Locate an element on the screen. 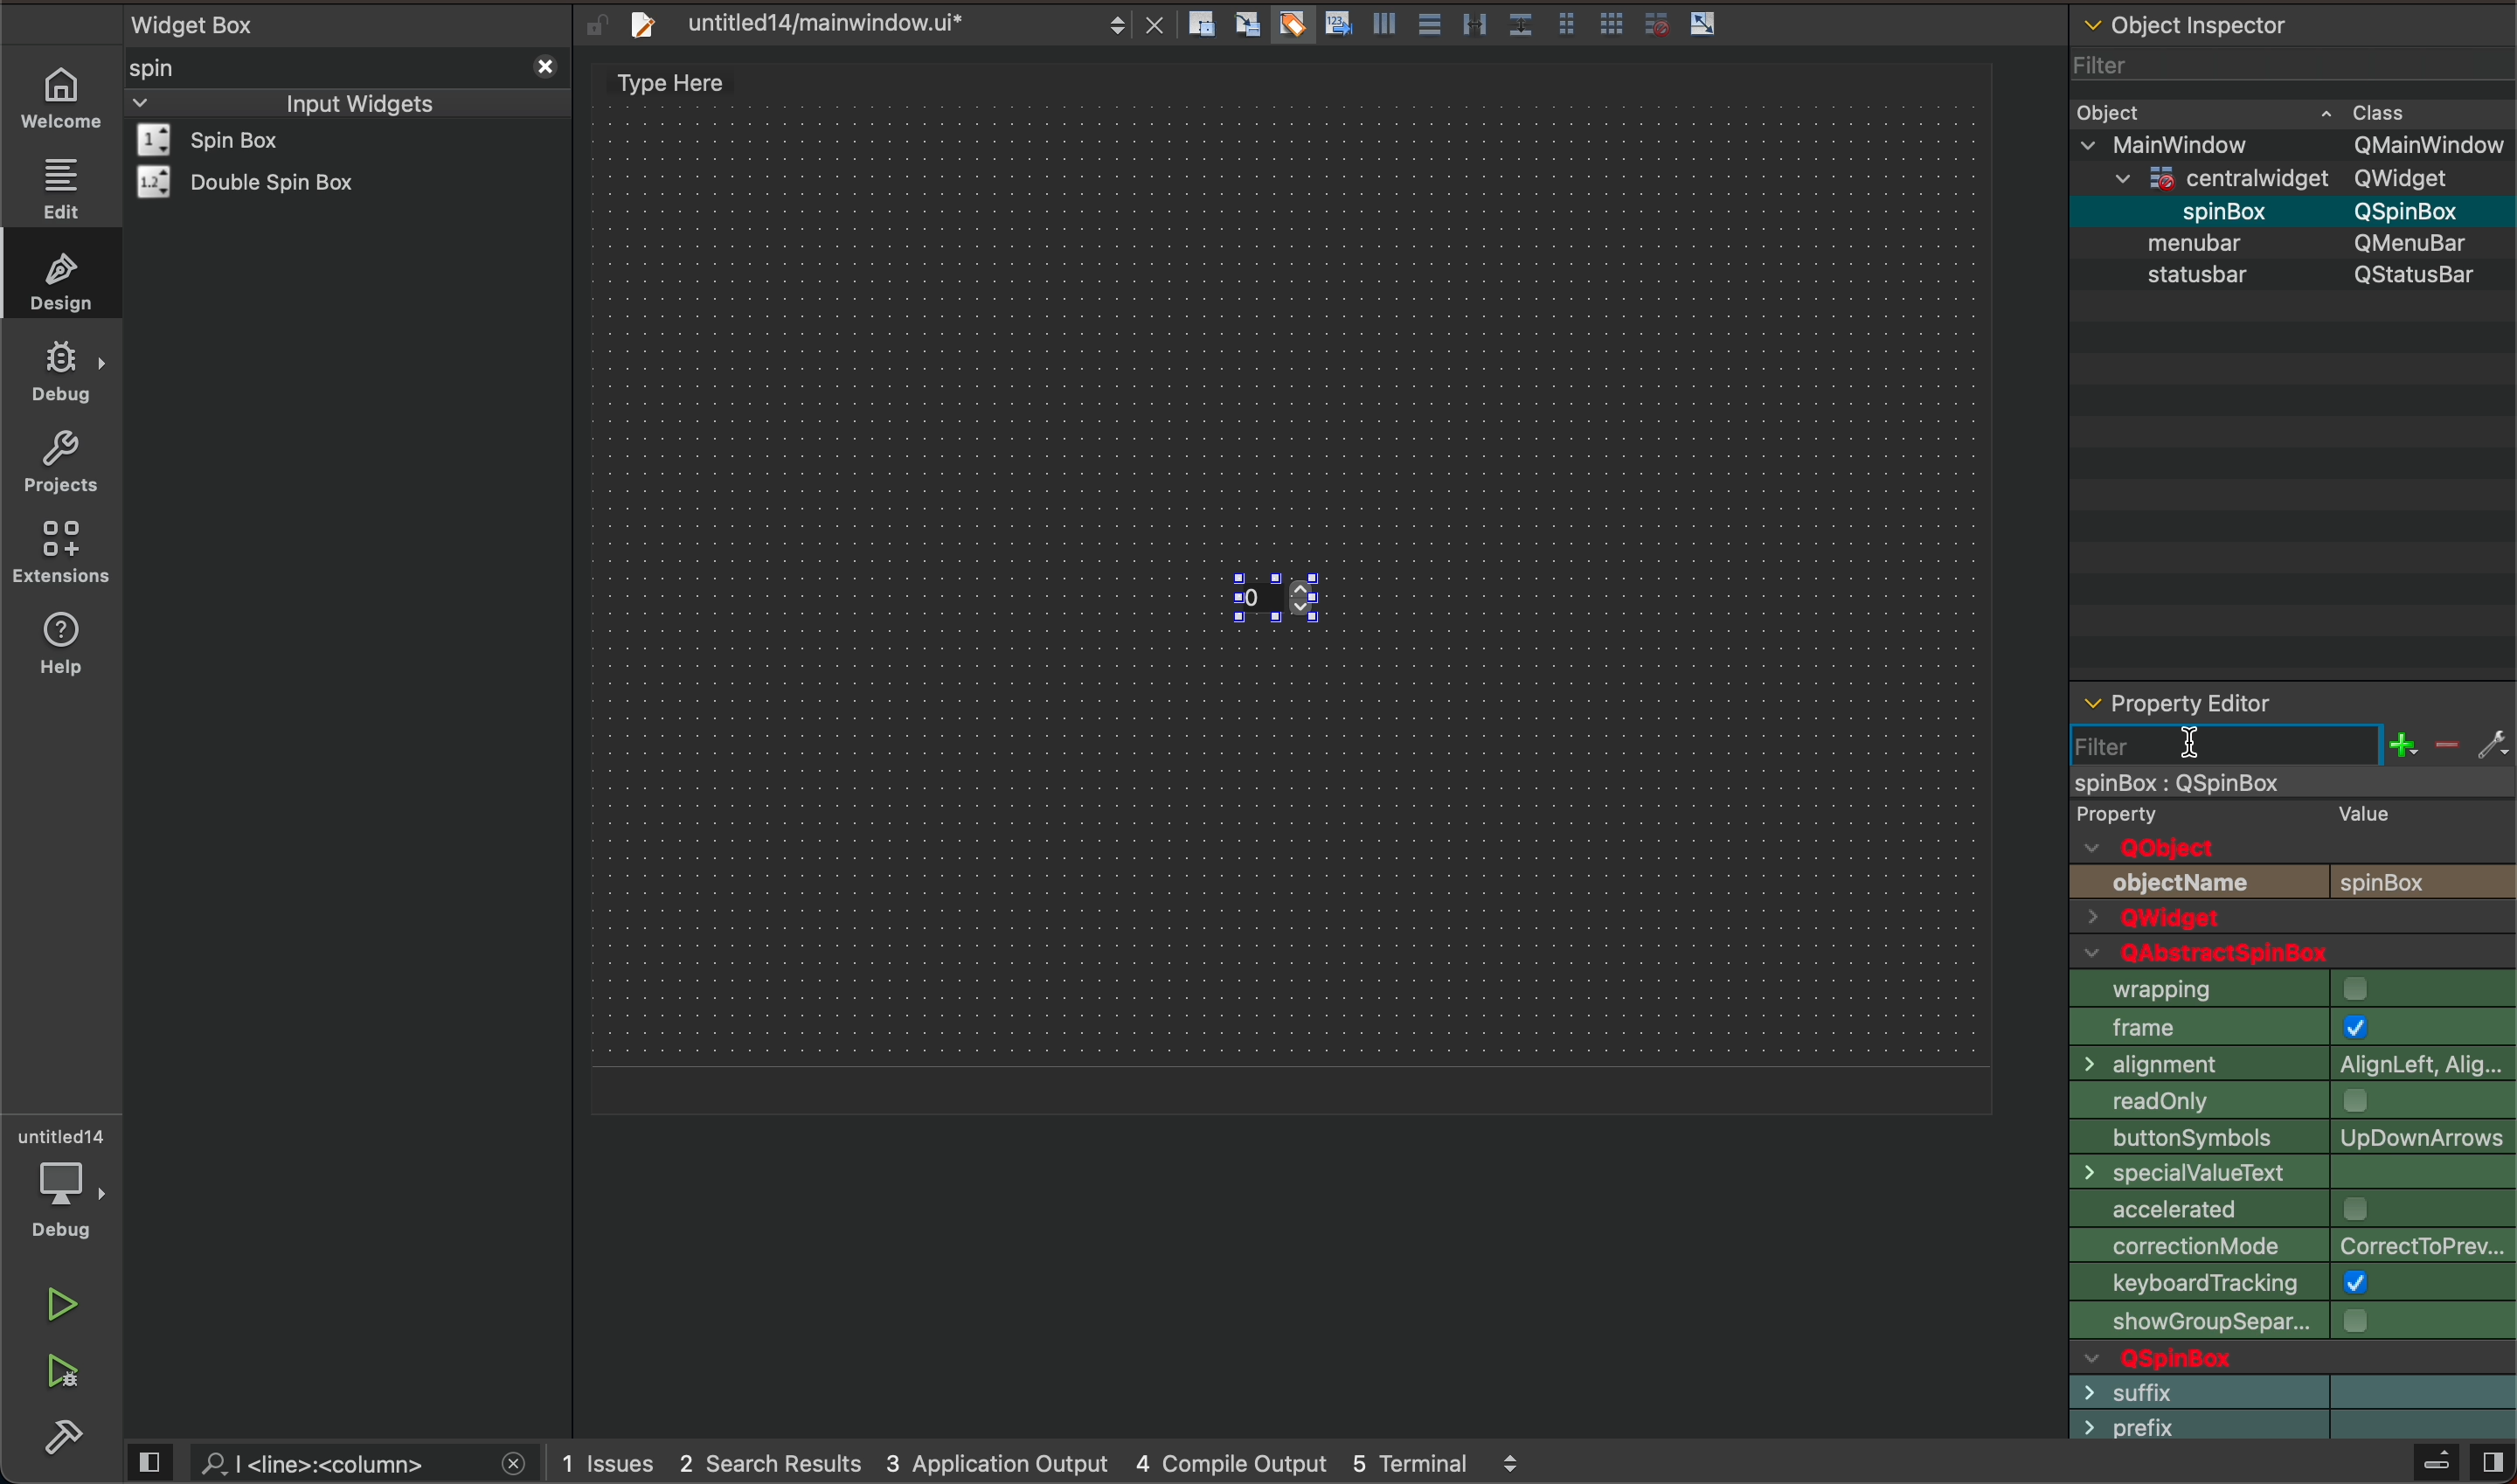 The height and width of the screenshot is (1484, 2517). debugger is located at coordinates (65, 1183).